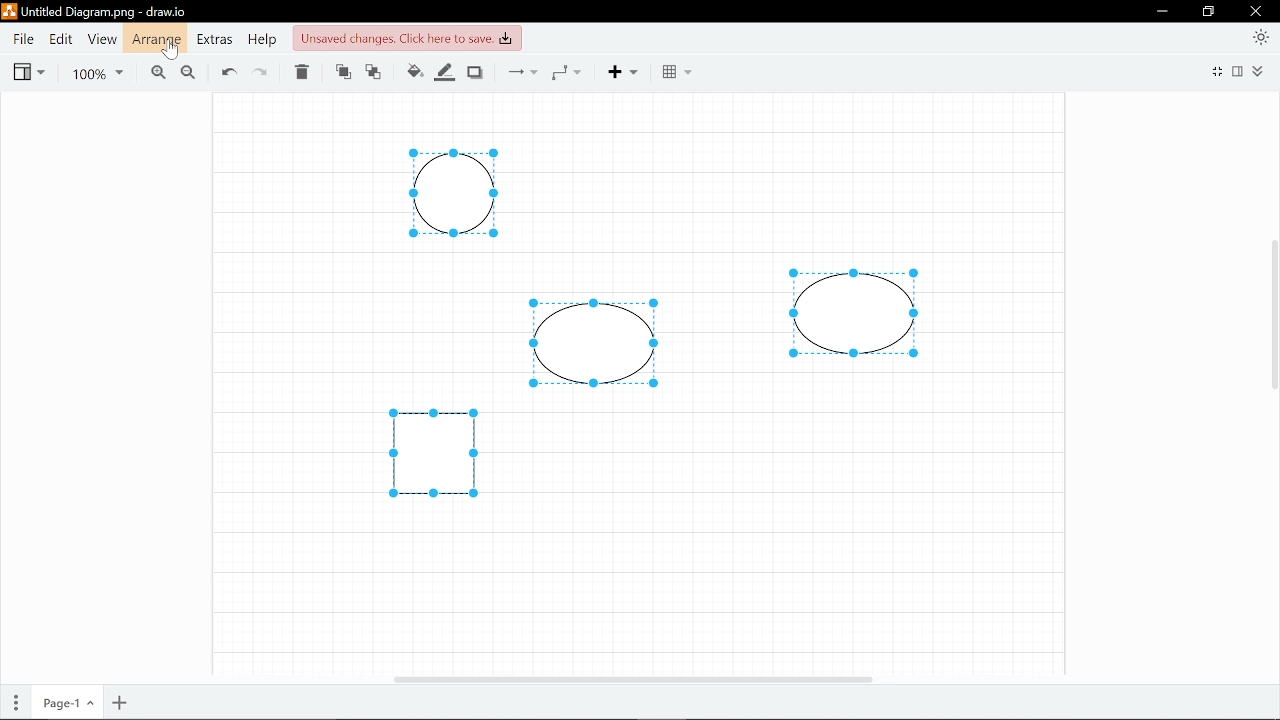 The height and width of the screenshot is (720, 1280). I want to click on Diagram, so click(453, 194).